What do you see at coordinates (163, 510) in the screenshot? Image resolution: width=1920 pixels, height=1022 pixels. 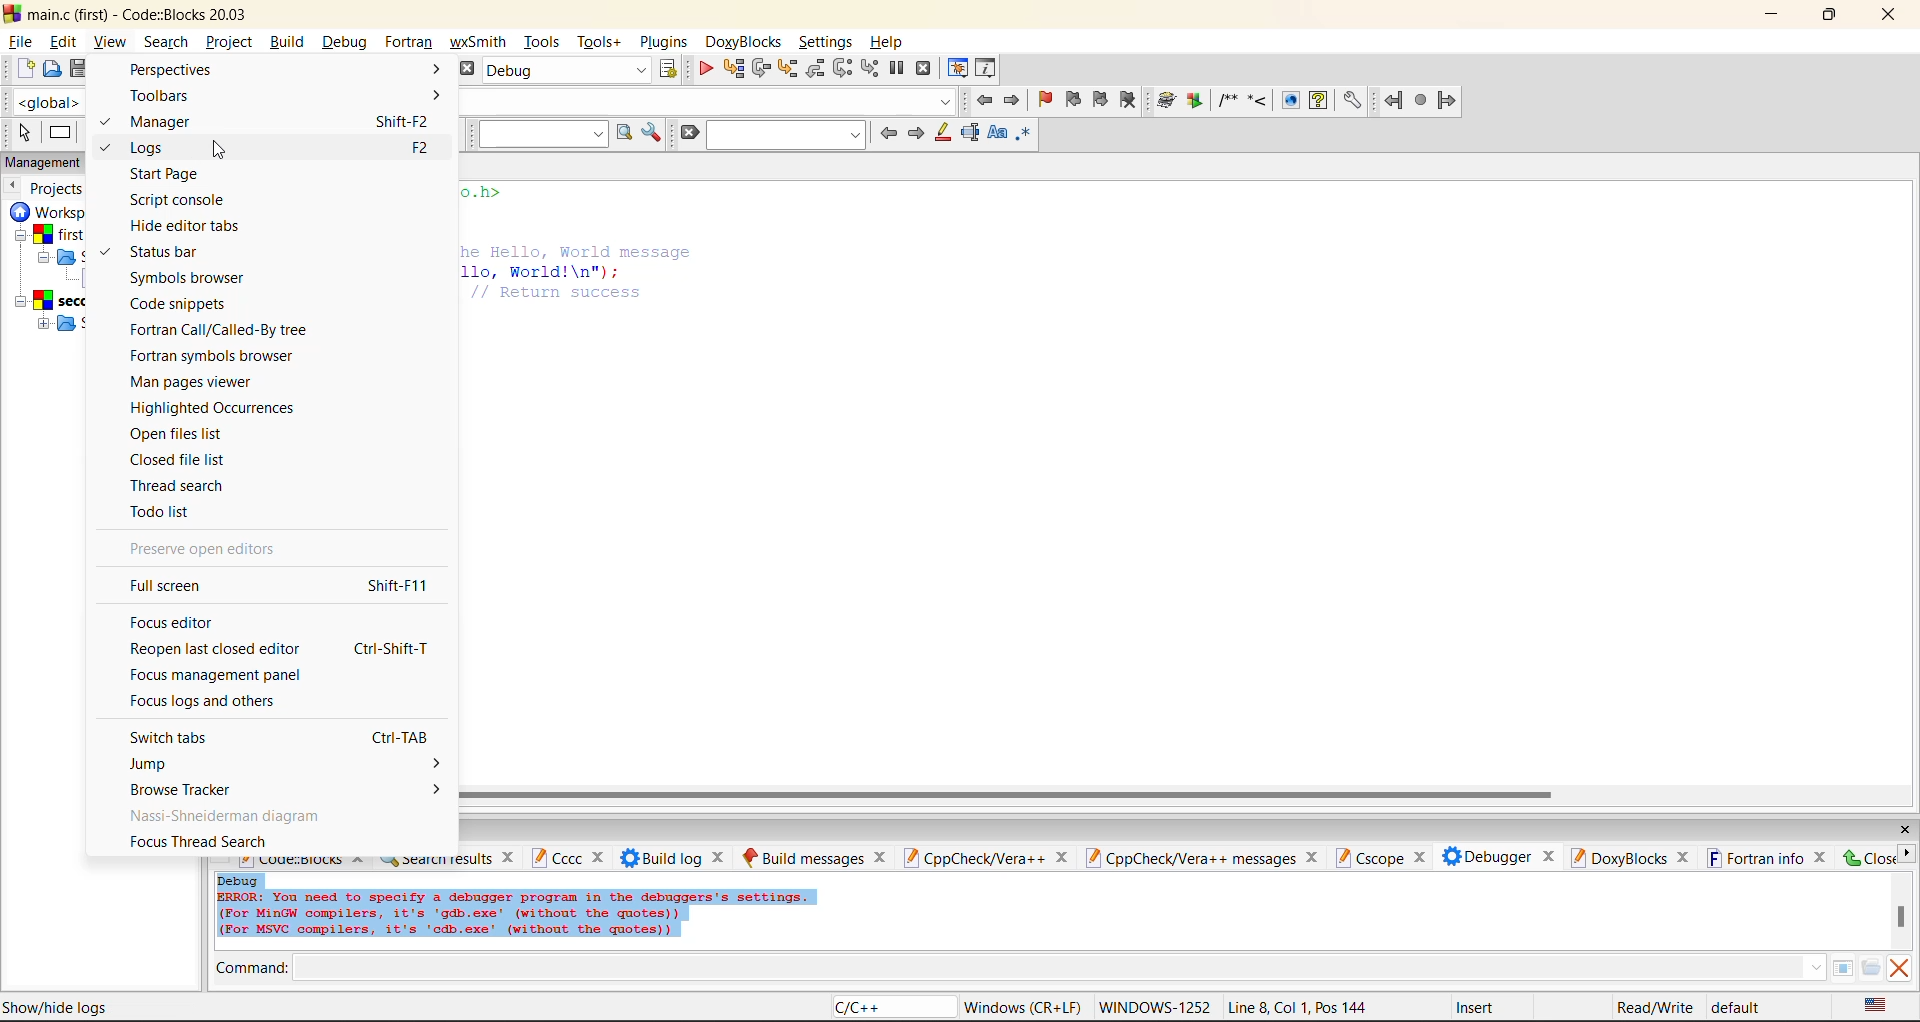 I see `todo list` at bounding box center [163, 510].